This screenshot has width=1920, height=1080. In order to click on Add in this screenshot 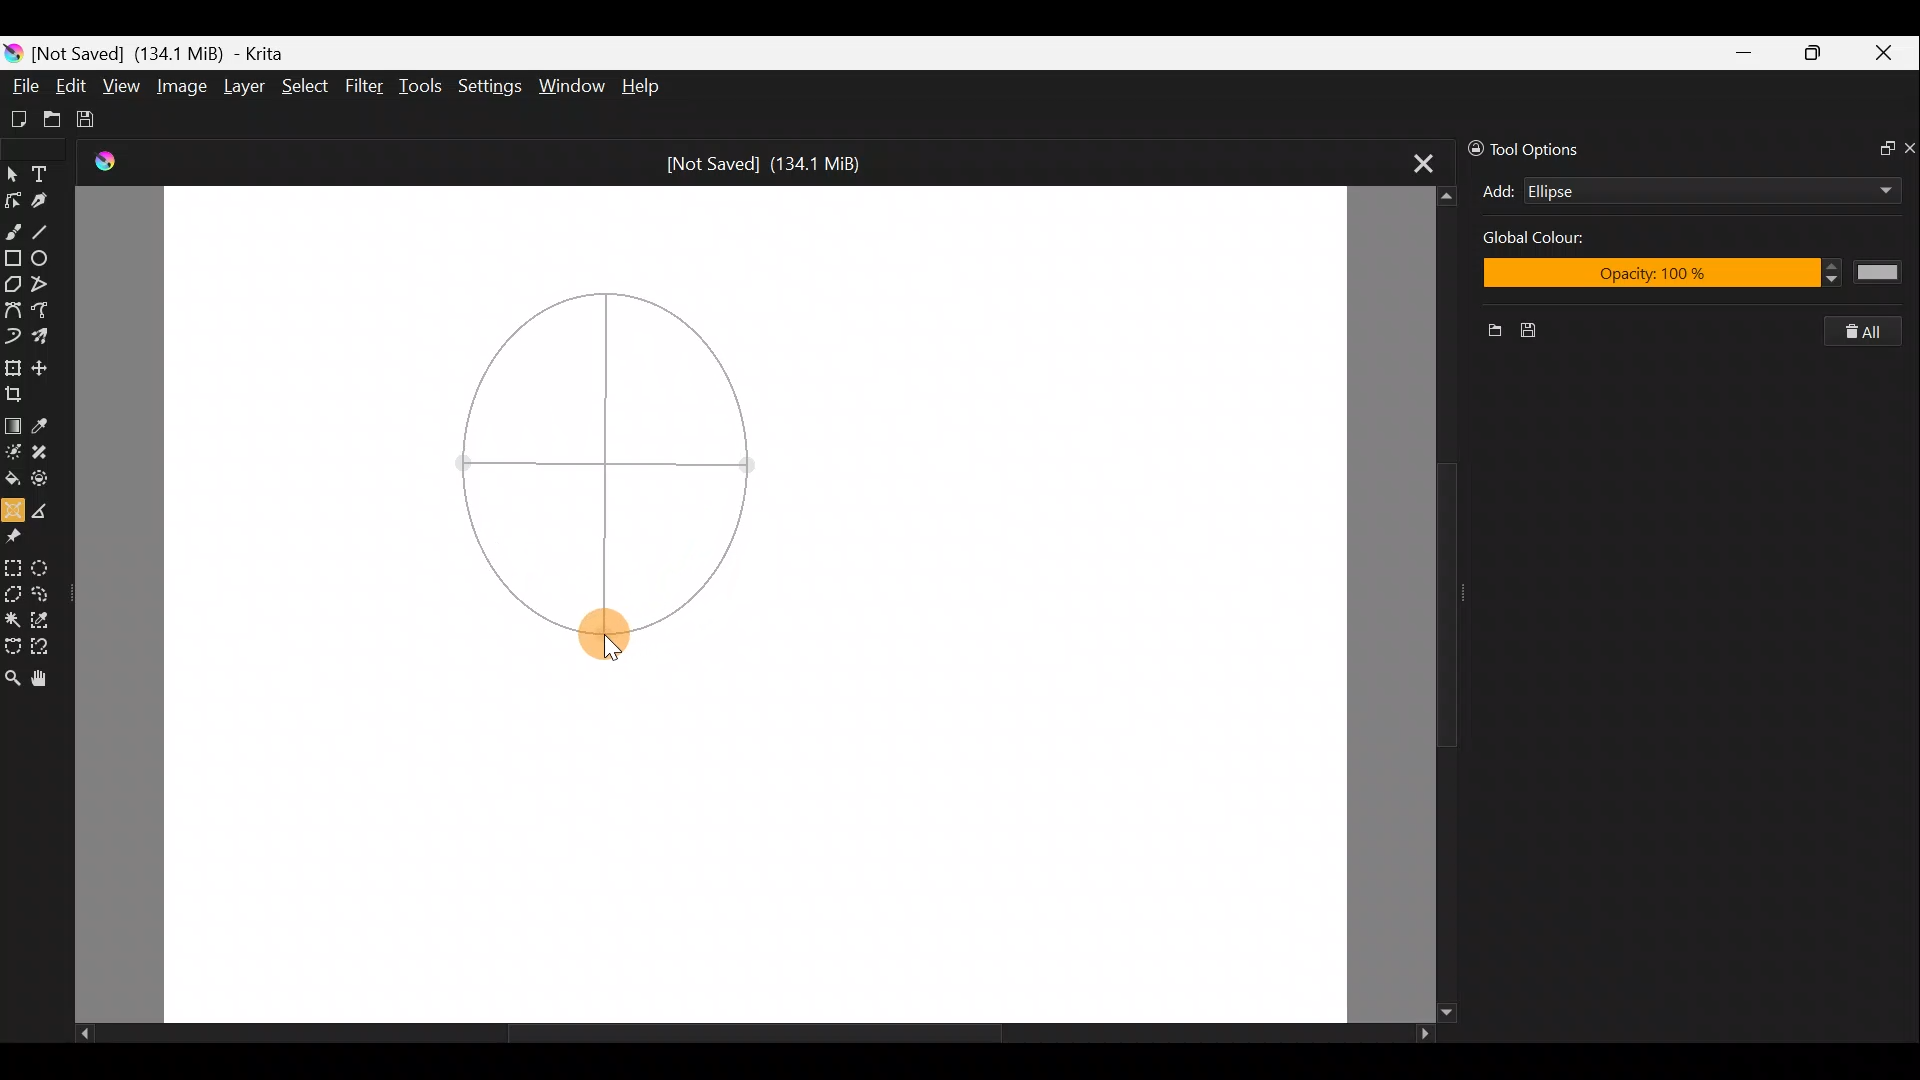, I will do `click(1498, 191)`.